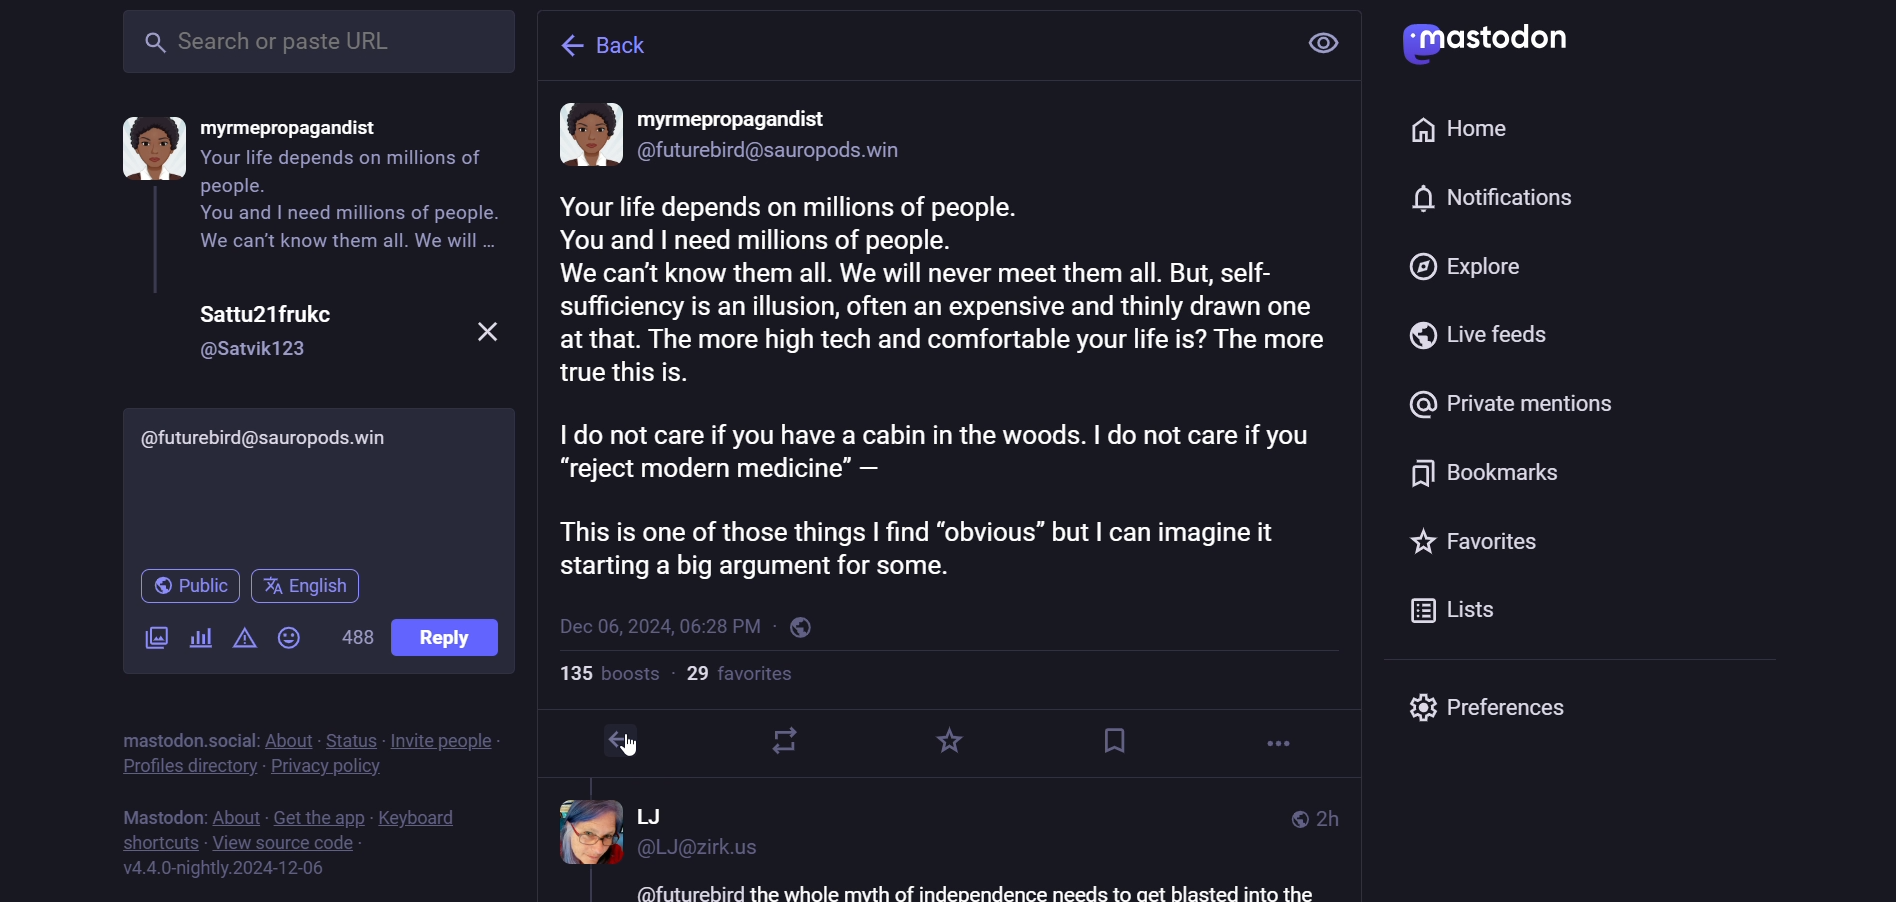 This screenshot has width=1896, height=902. What do you see at coordinates (151, 147) in the screenshot?
I see `display picture` at bounding box center [151, 147].